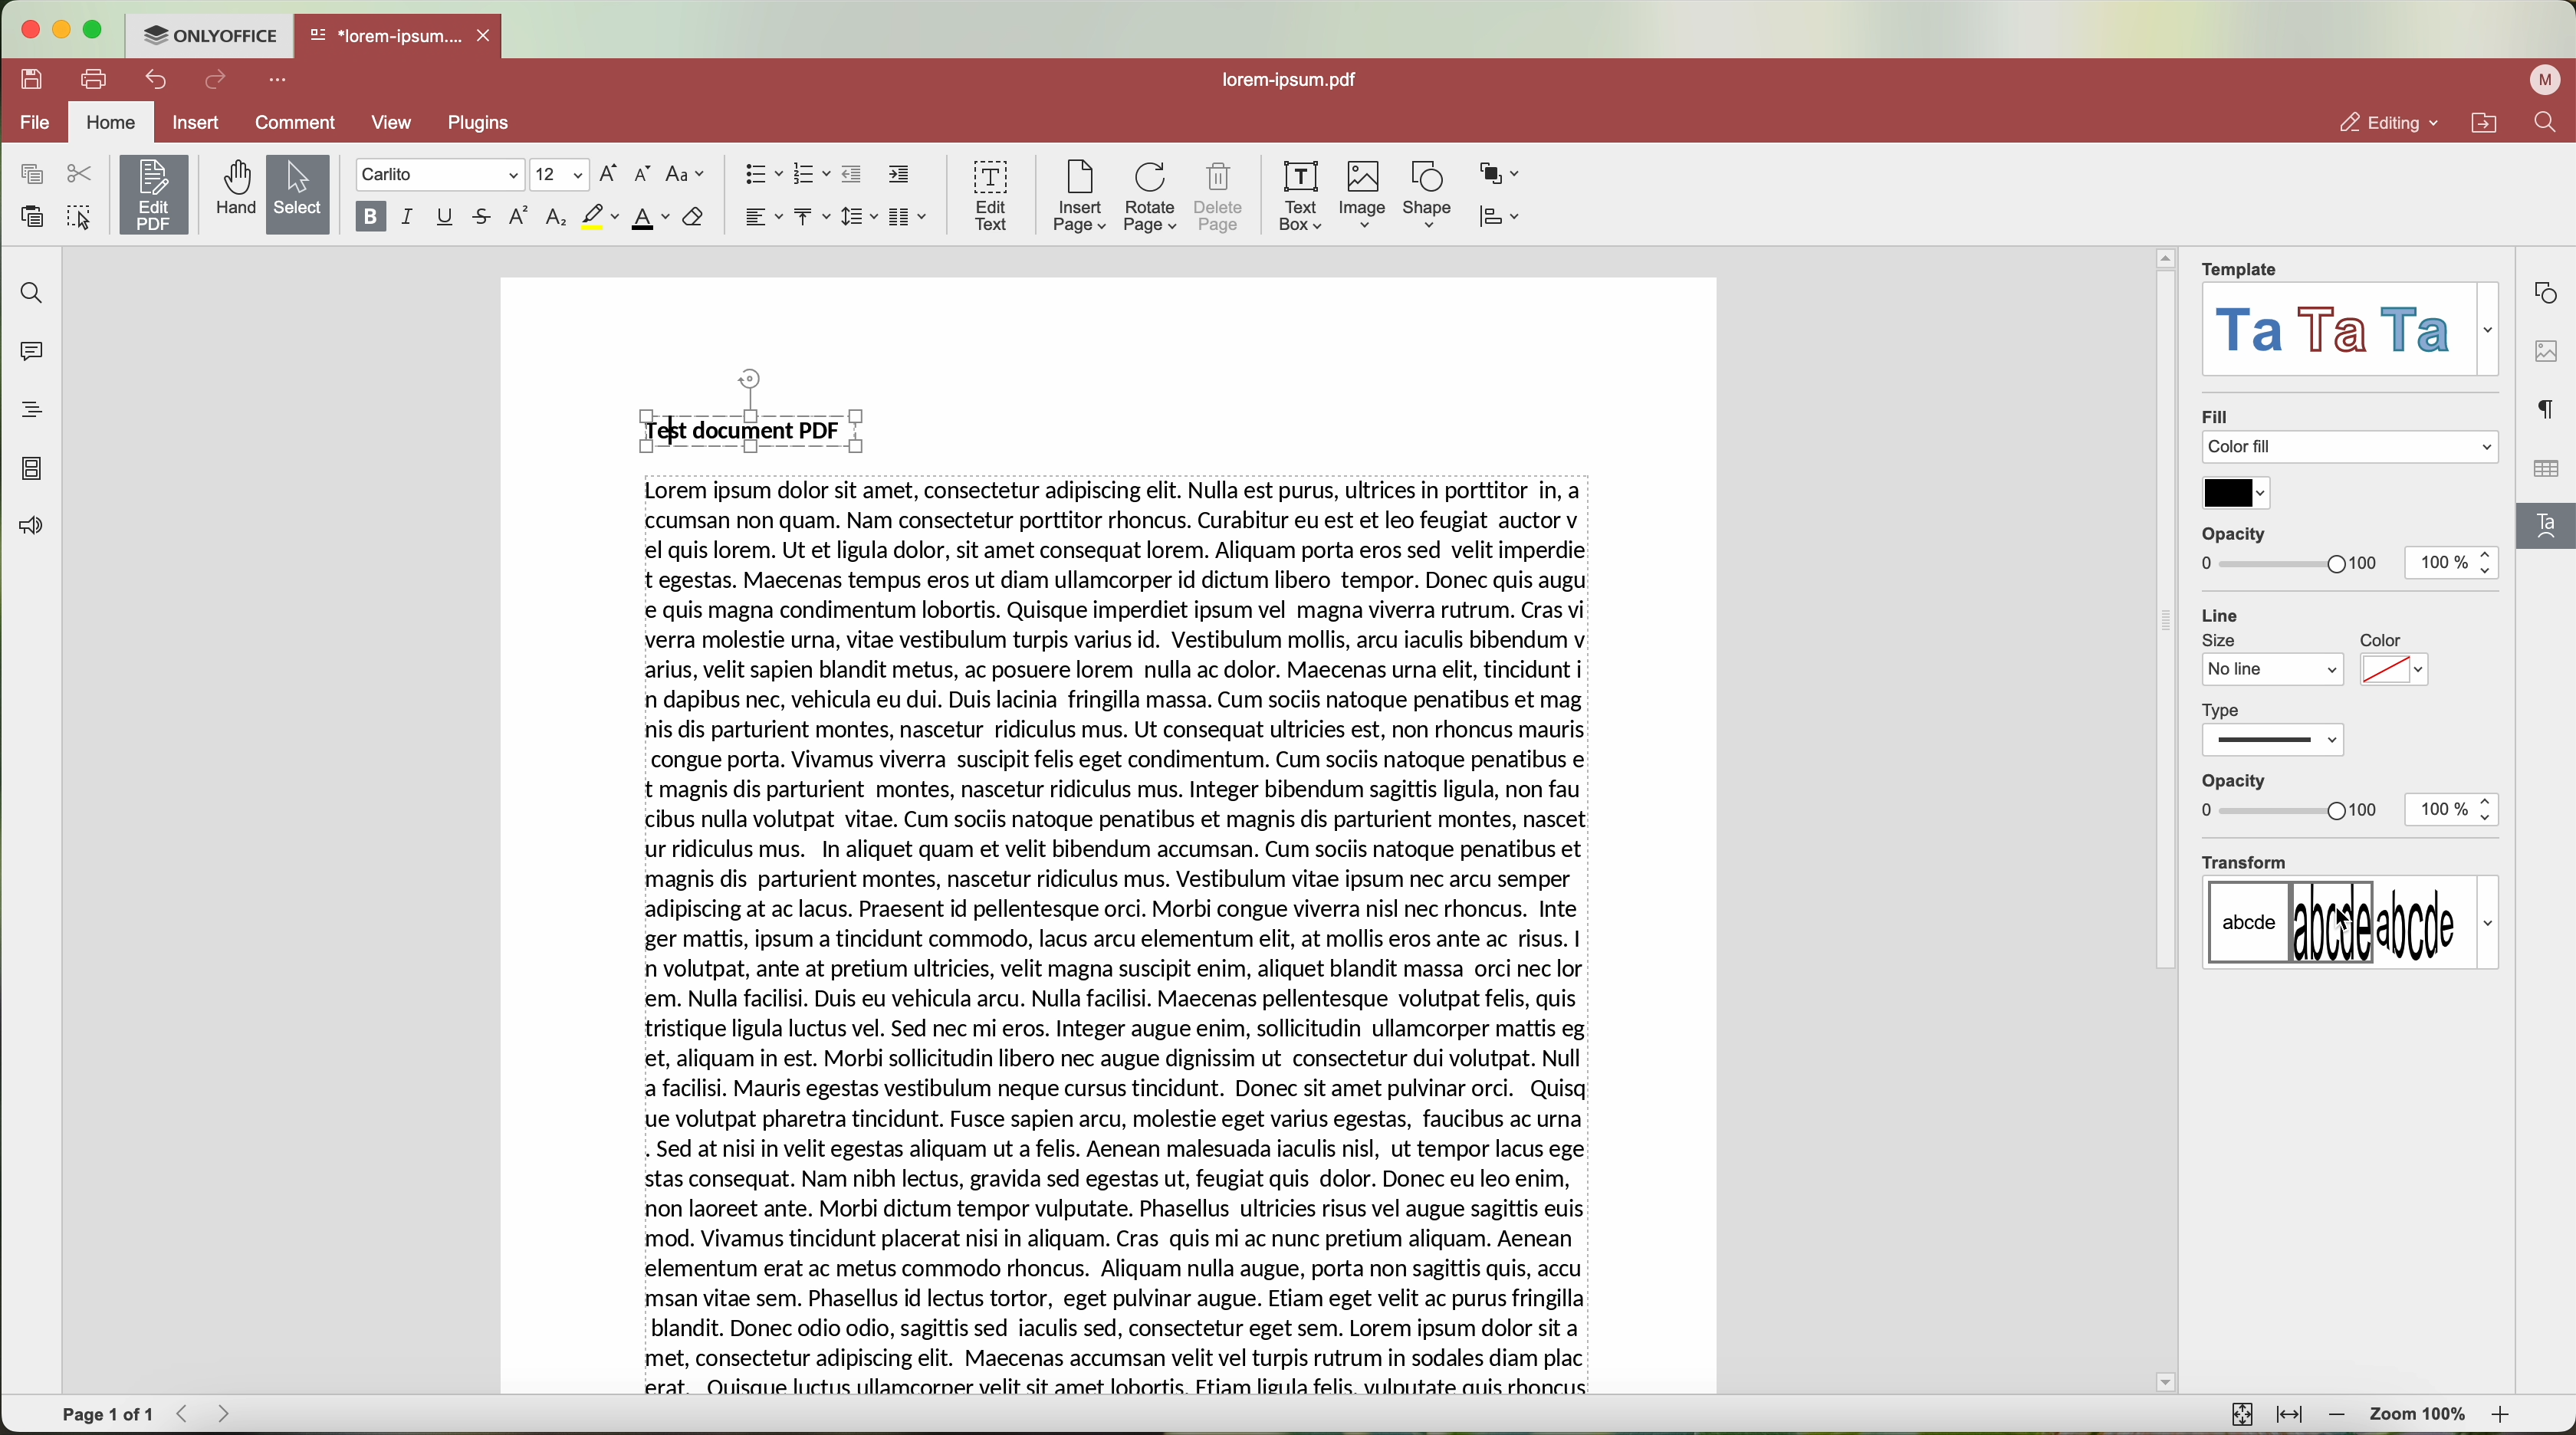  Describe the element at coordinates (2236, 493) in the screenshot. I see `color black` at that location.